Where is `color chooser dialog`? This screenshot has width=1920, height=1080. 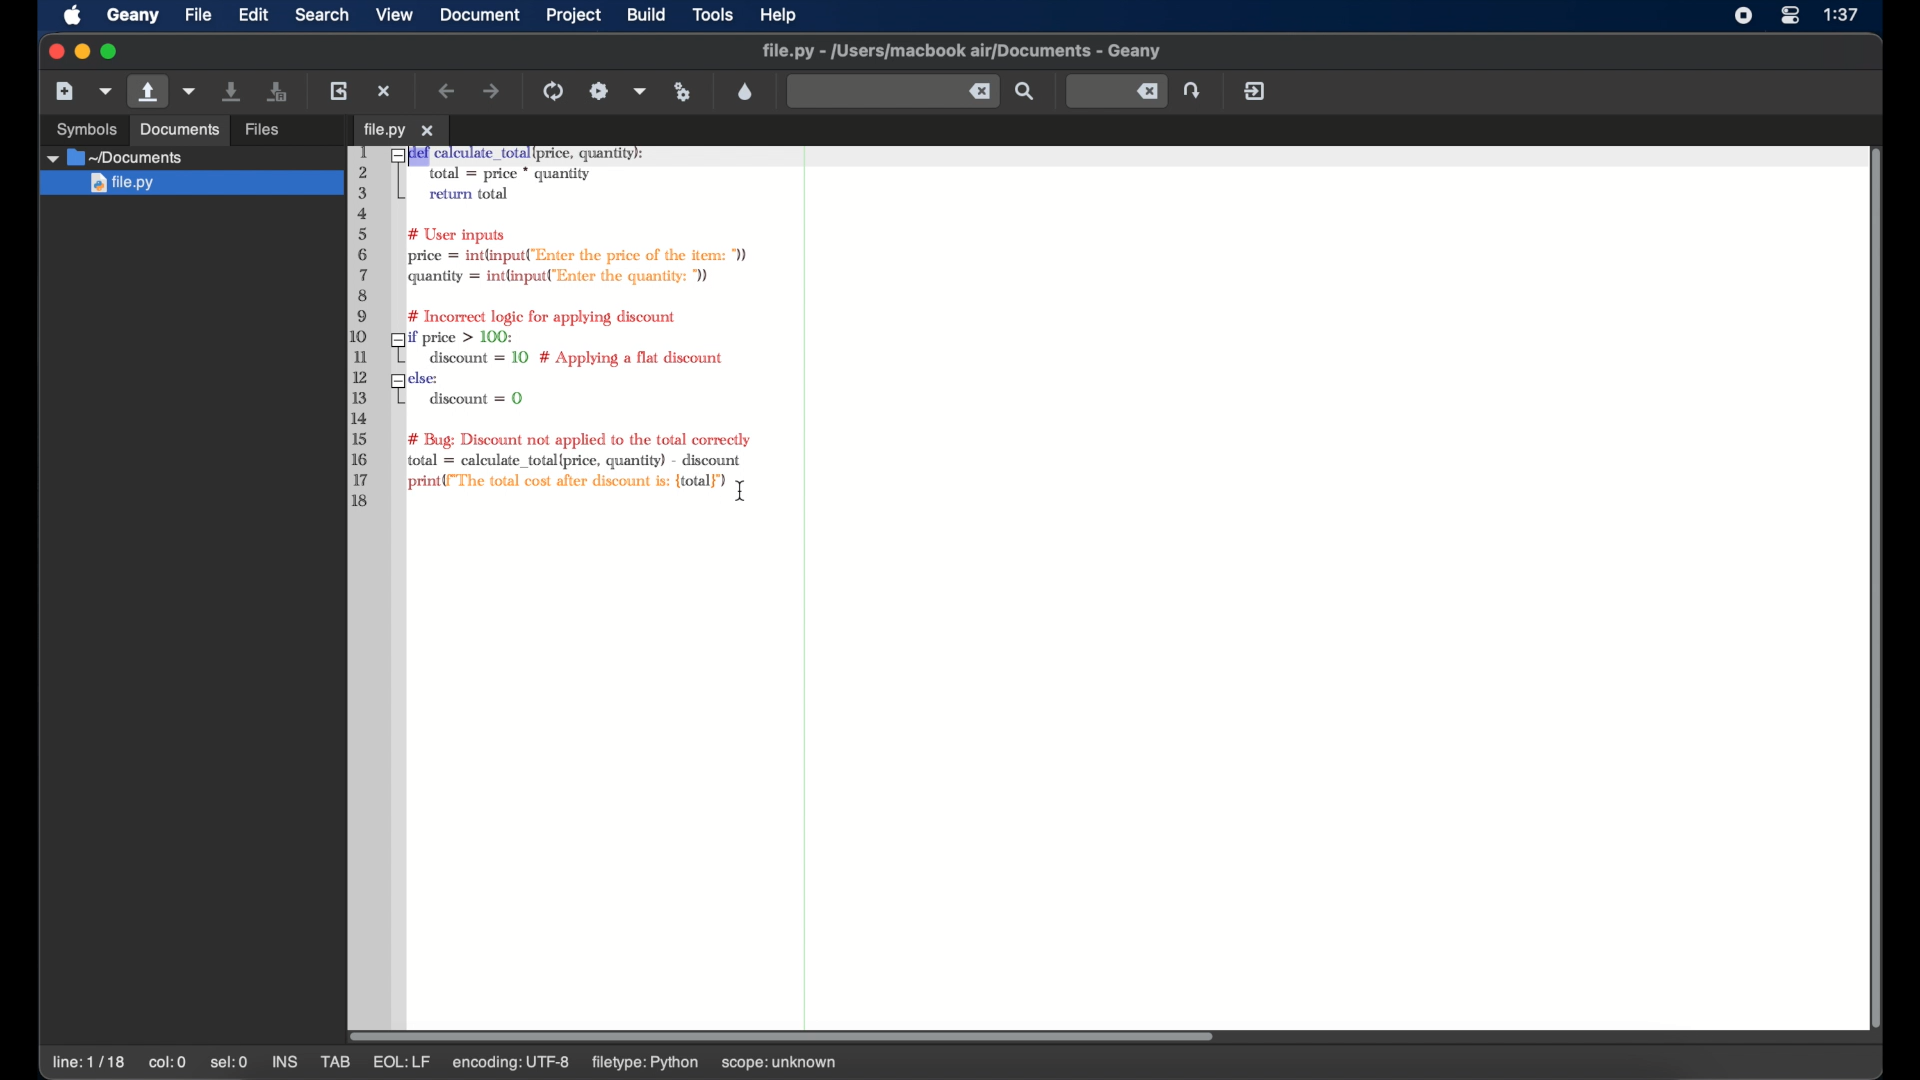 color chooser dialog is located at coordinates (745, 91).